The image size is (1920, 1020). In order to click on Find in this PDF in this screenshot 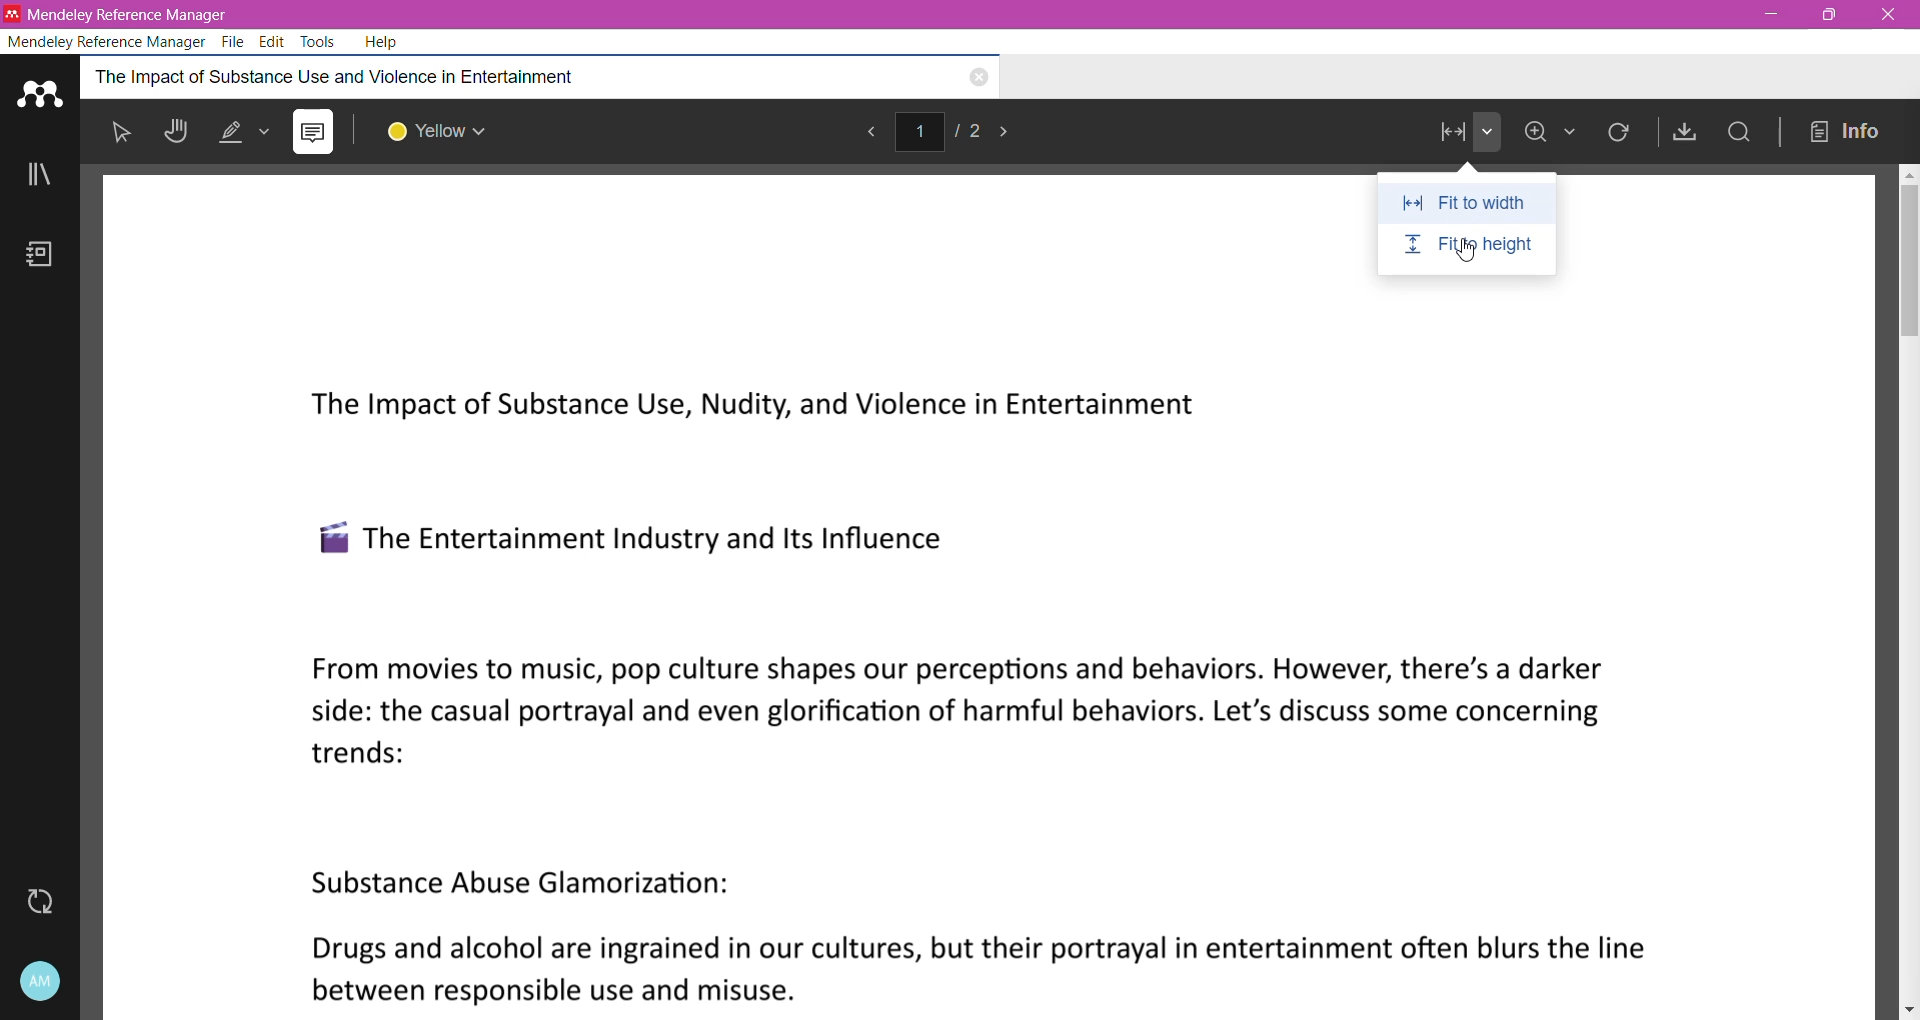, I will do `click(1737, 133)`.